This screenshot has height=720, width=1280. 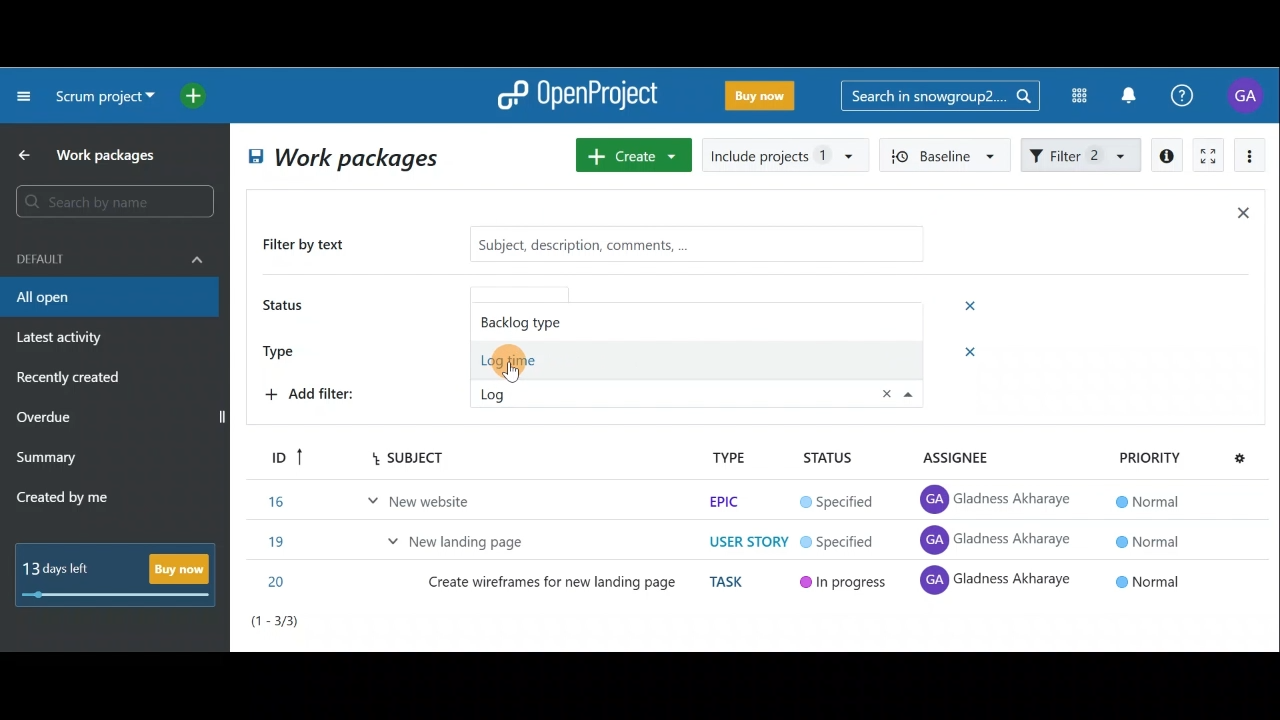 I want to click on user story, so click(x=748, y=542).